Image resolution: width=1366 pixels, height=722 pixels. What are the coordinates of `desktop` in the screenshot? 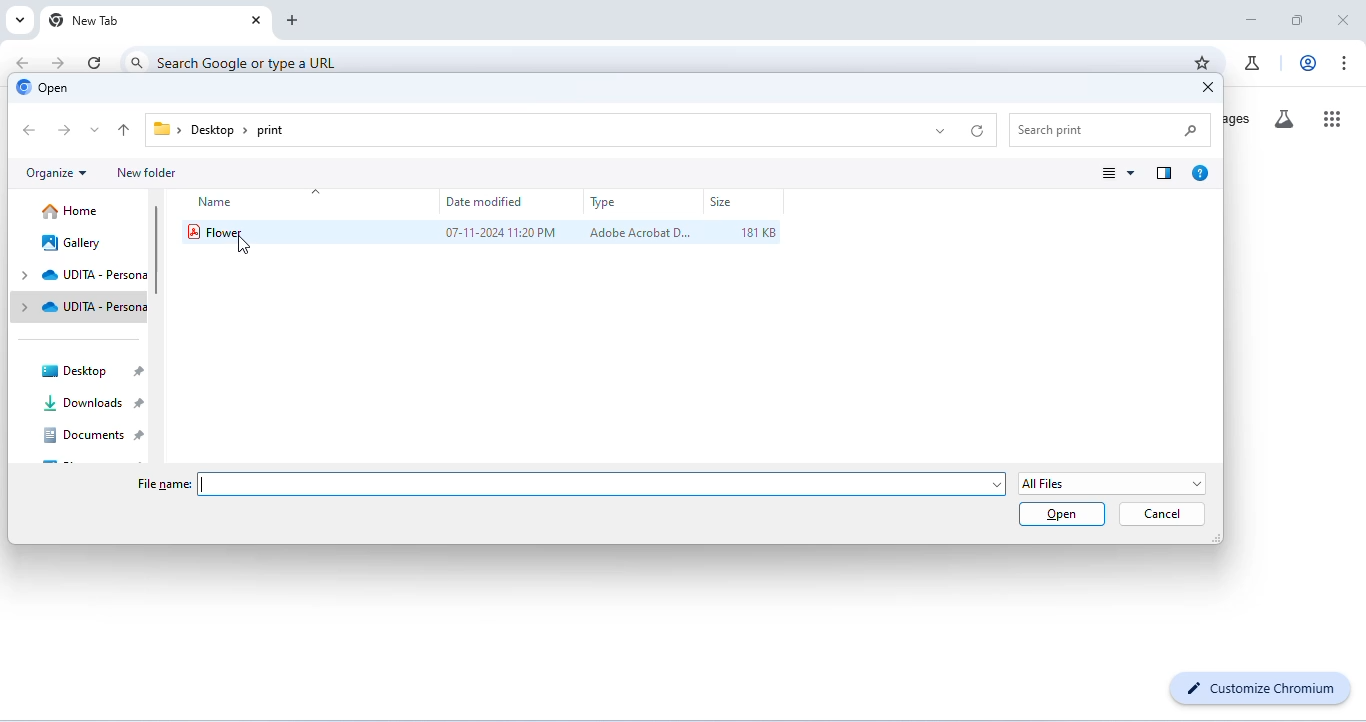 It's located at (90, 369).